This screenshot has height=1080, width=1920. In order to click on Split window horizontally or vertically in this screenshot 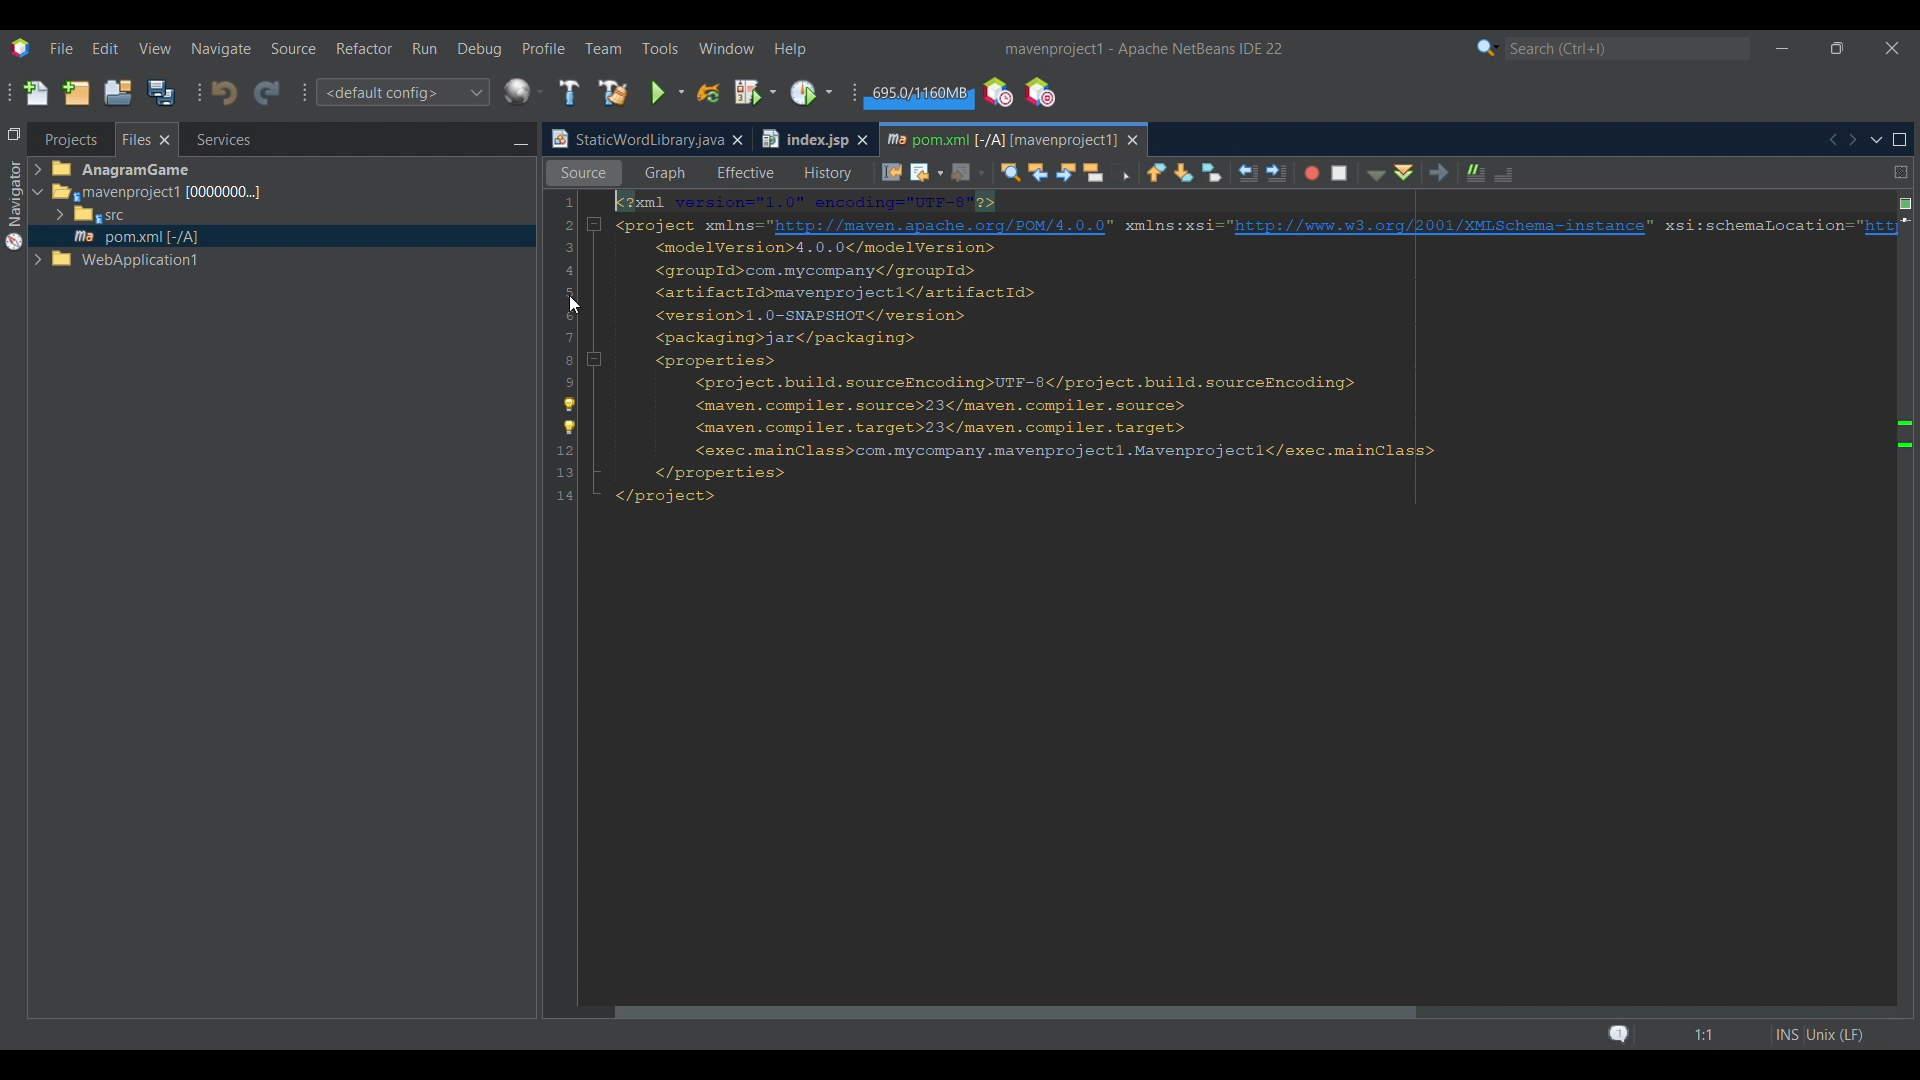, I will do `click(1901, 172)`.